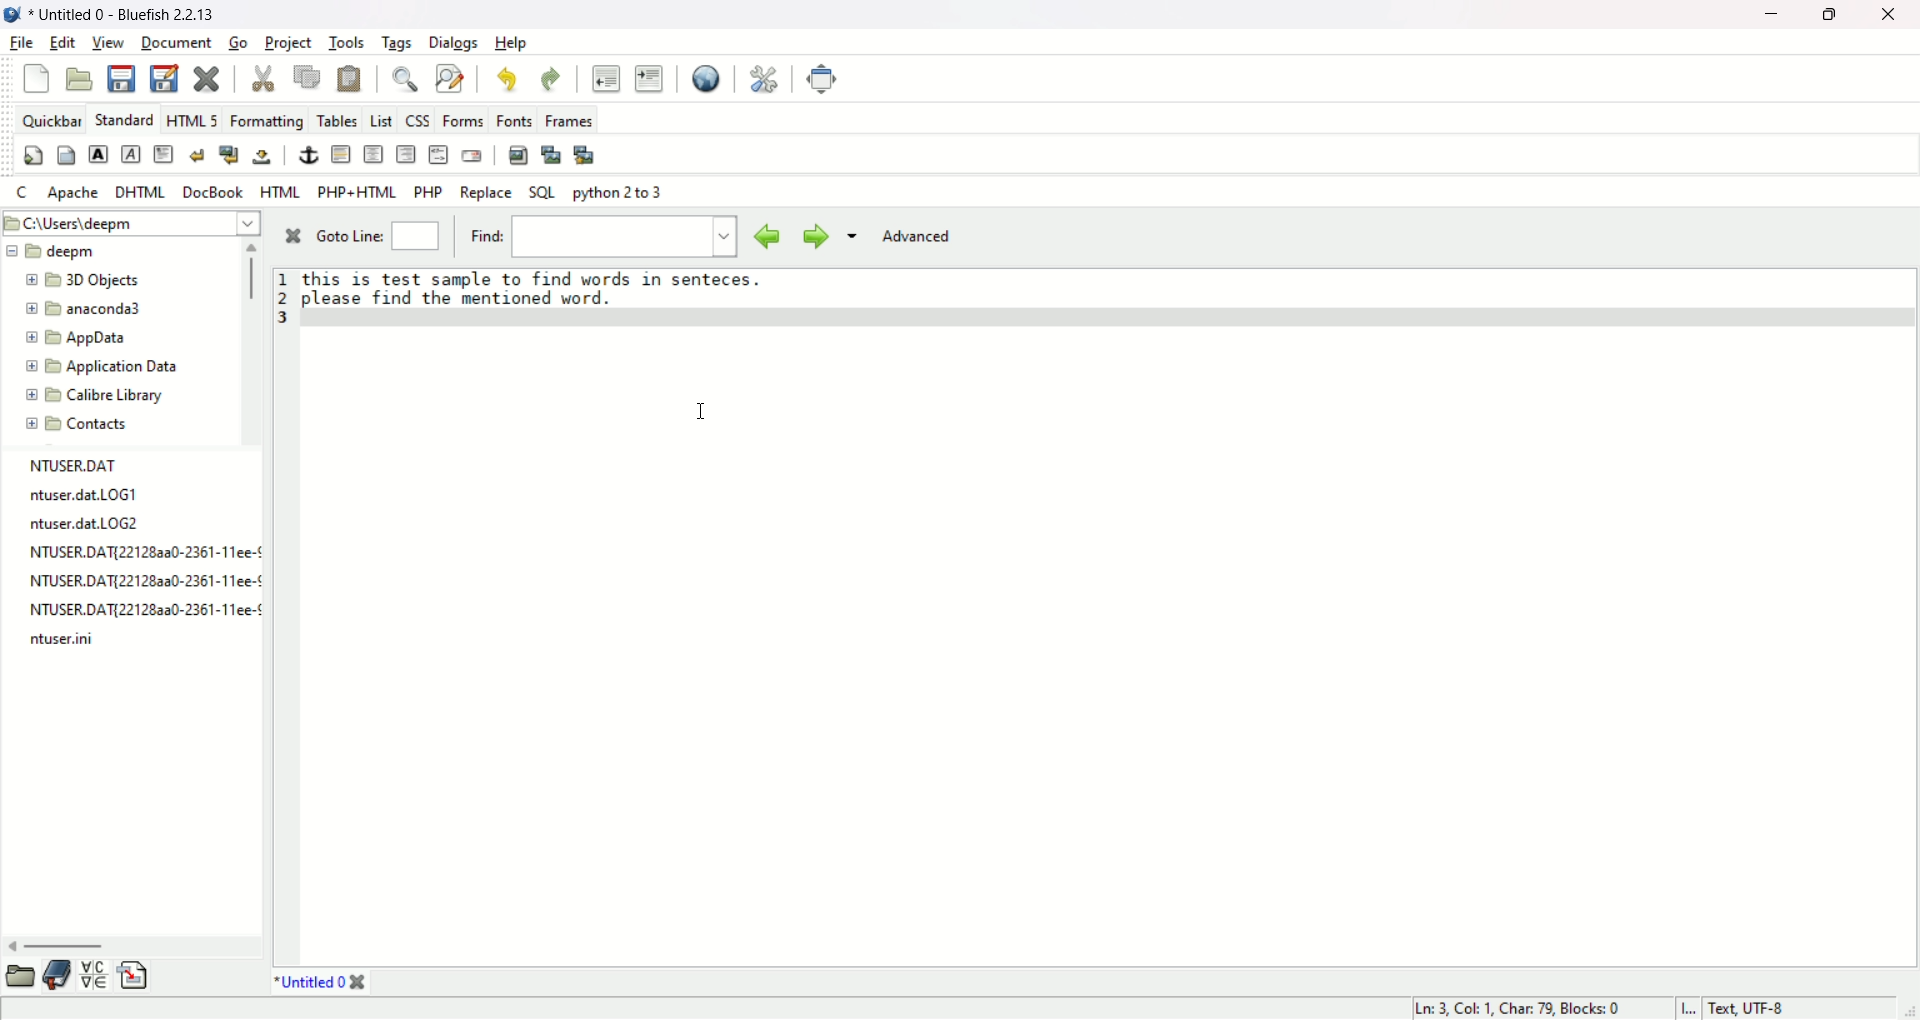 The image size is (1920, 1020). What do you see at coordinates (427, 192) in the screenshot?
I see `PHP` at bounding box center [427, 192].